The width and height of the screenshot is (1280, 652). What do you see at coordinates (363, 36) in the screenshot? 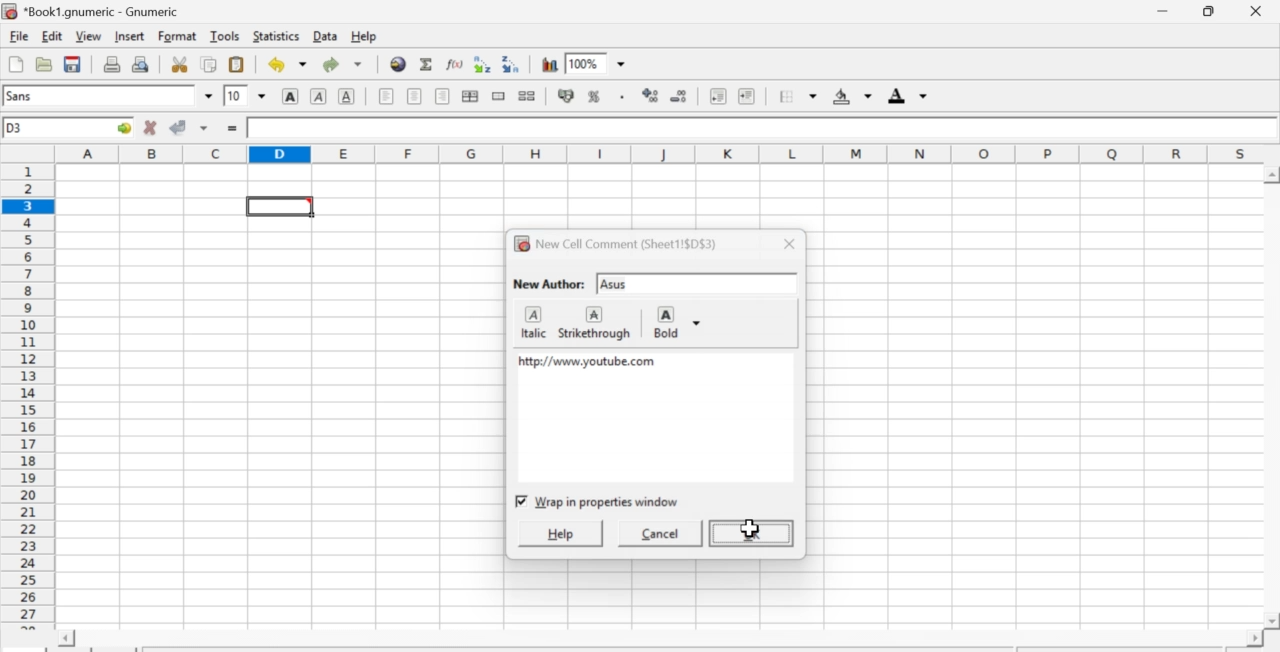
I see `Help` at bounding box center [363, 36].